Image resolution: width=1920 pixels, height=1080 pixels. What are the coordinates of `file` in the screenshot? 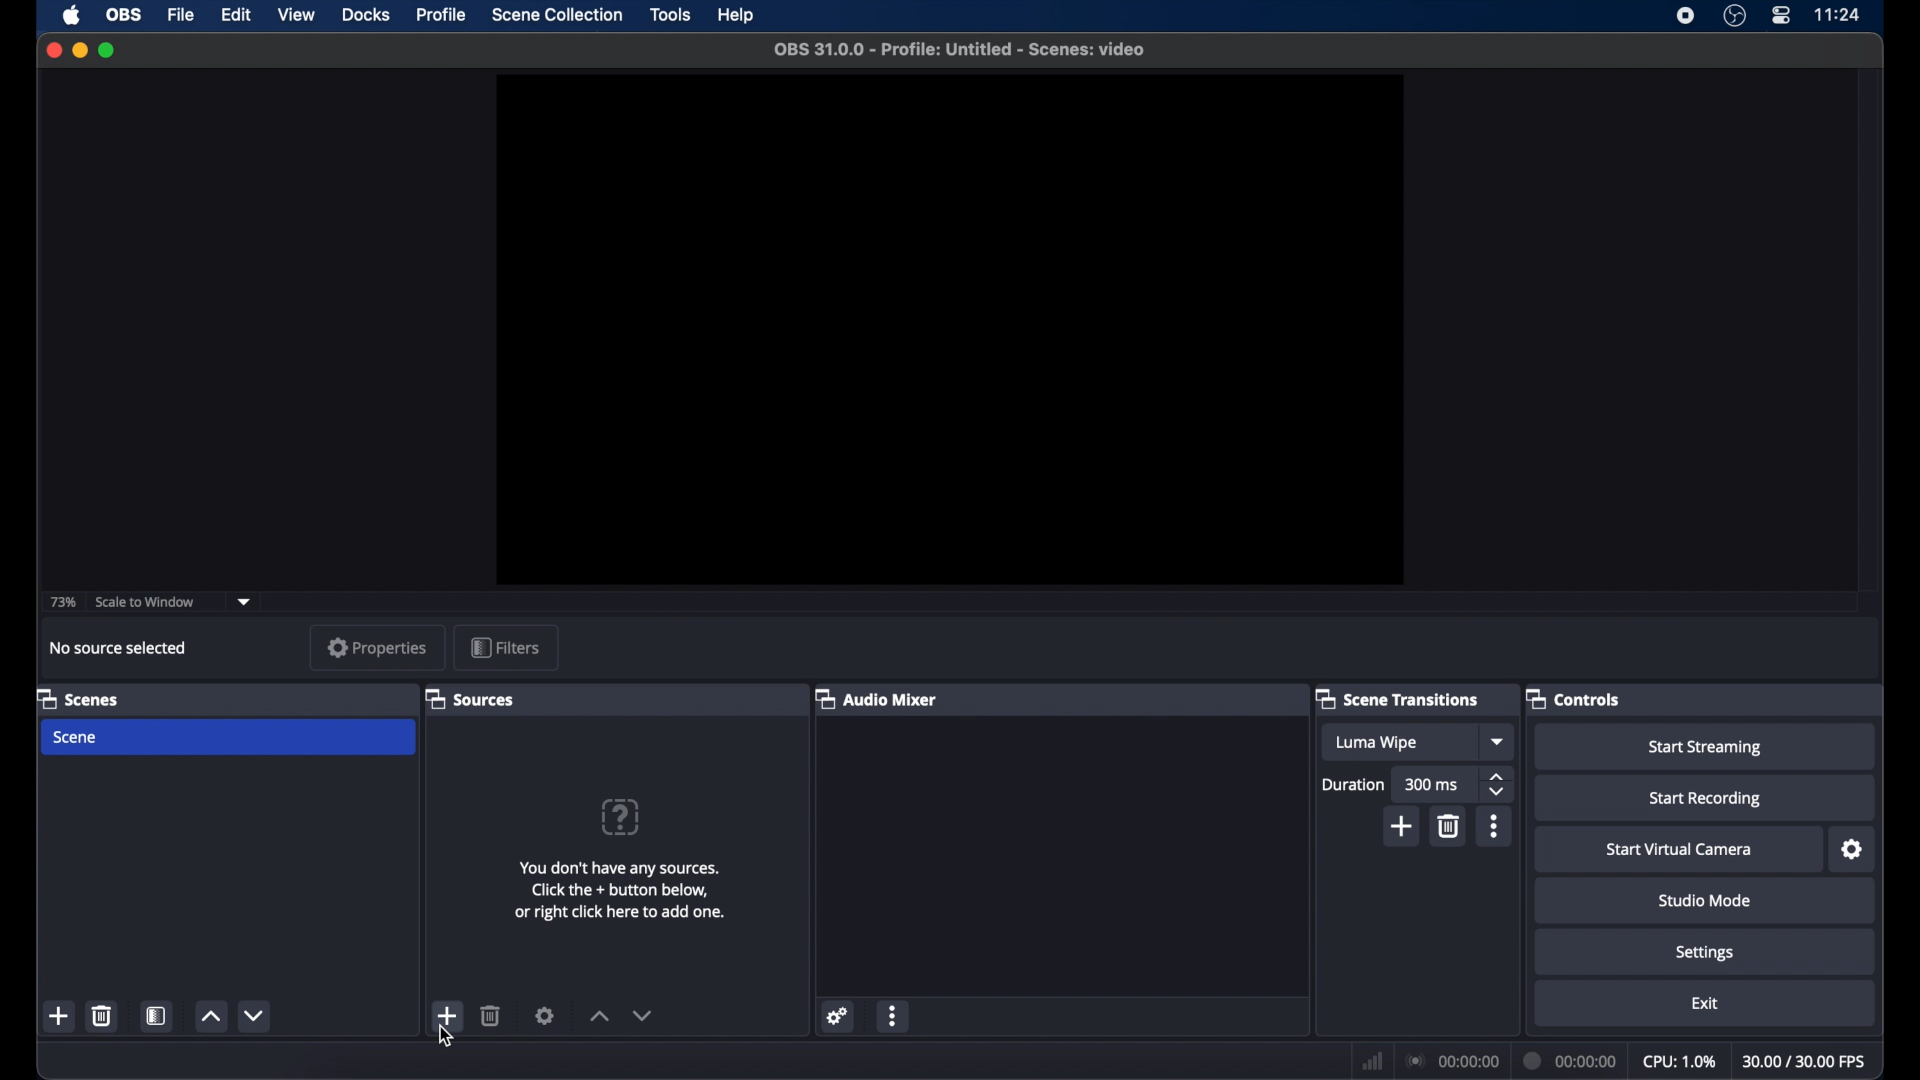 It's located at (182, 15).